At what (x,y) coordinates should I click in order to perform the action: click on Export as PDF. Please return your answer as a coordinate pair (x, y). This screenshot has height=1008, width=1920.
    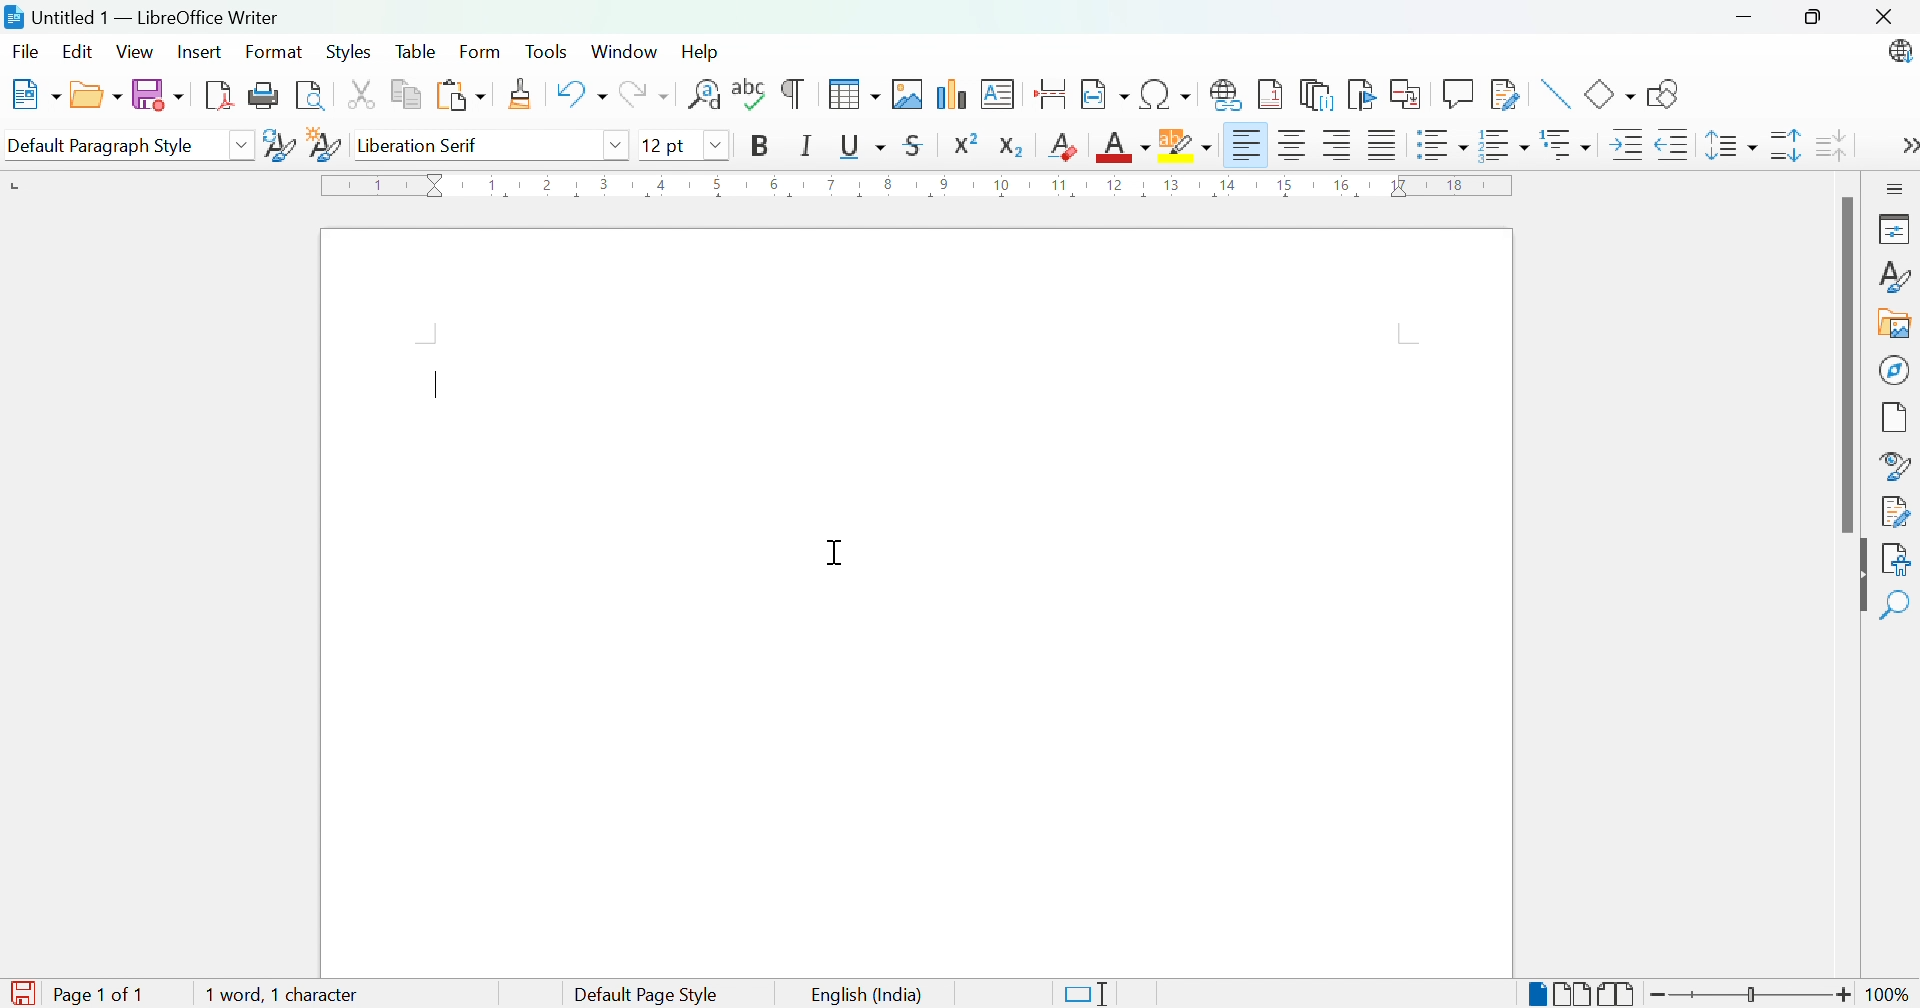
    Looking at the image, I should click on (219, 94).